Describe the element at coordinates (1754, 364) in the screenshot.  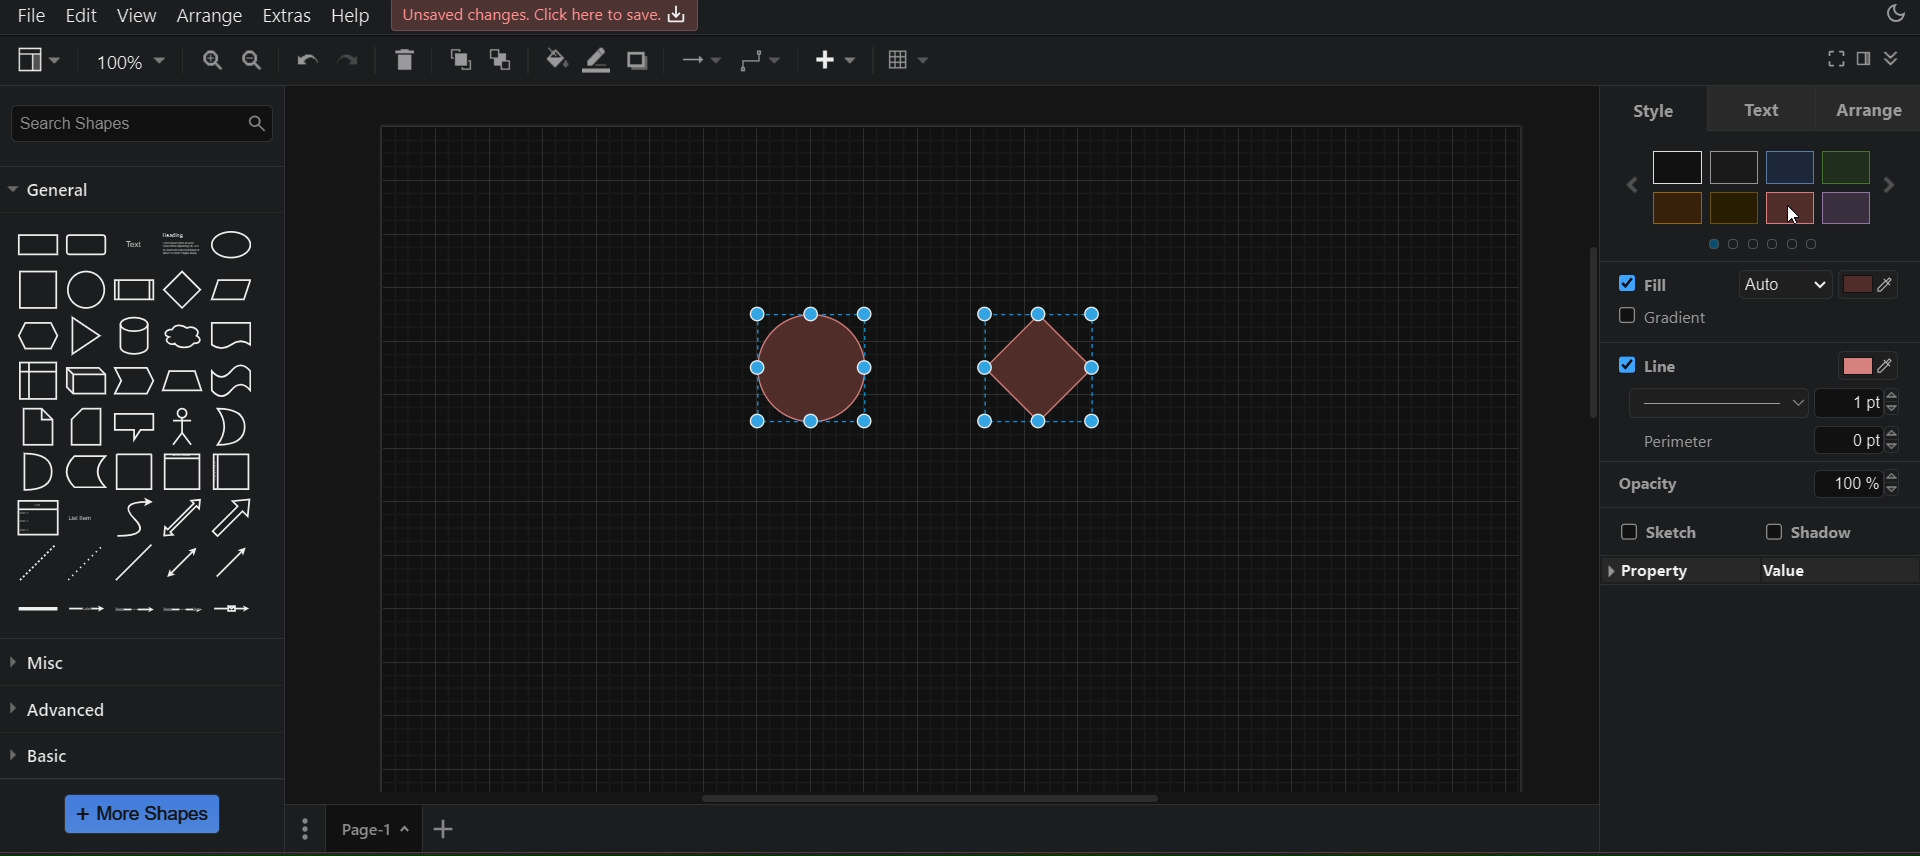
I see `line` at that location.